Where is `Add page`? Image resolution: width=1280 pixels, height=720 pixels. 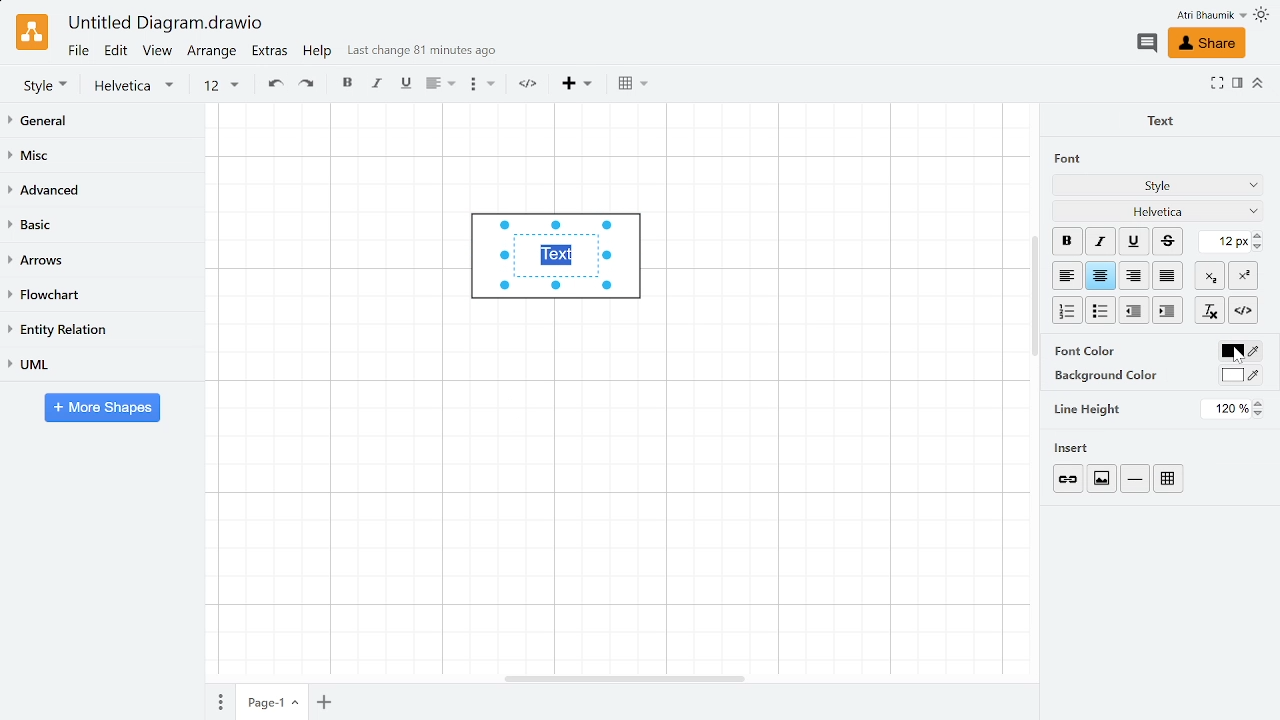
Add page is located at coordinates (327, 701).